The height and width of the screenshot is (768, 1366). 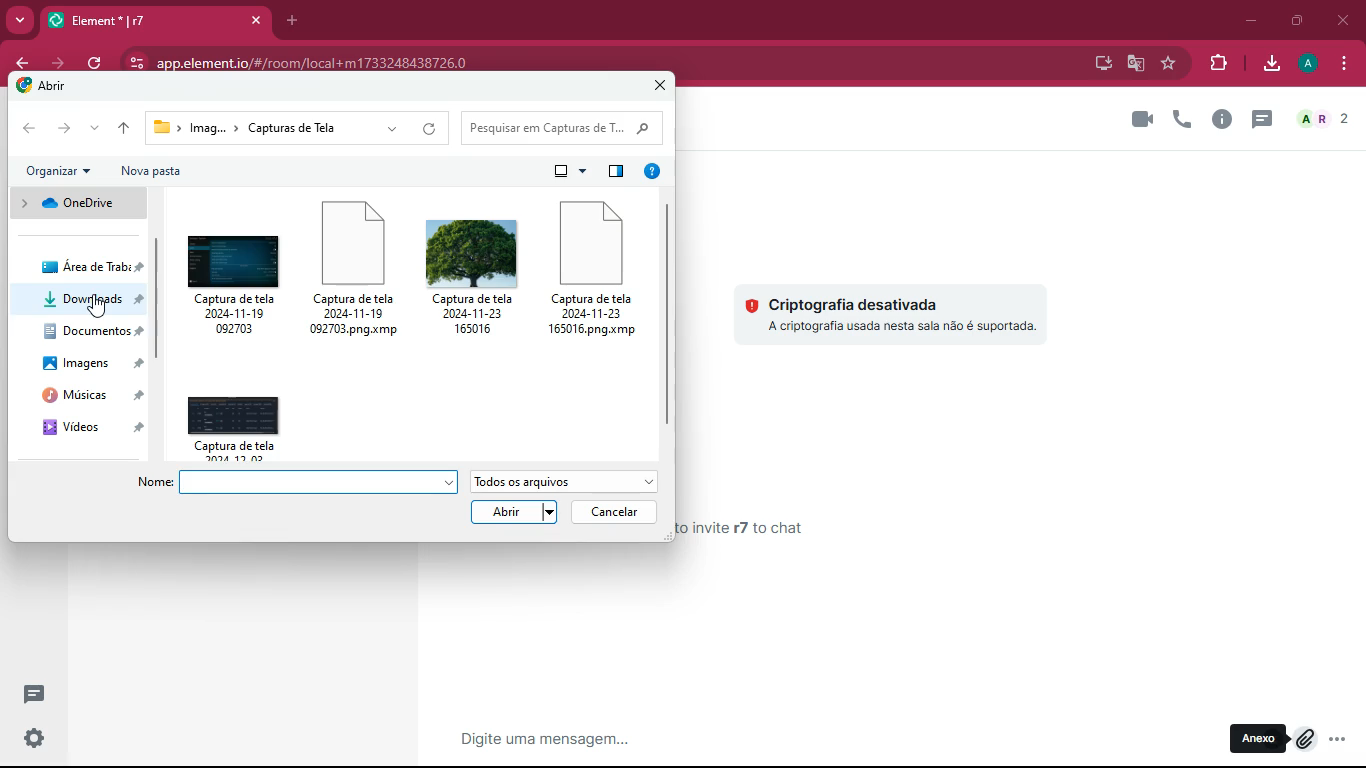 What do you see at coordinates (1296, 20) in the screenshot?
I see `maximize` at bounding box center [1296, 20].